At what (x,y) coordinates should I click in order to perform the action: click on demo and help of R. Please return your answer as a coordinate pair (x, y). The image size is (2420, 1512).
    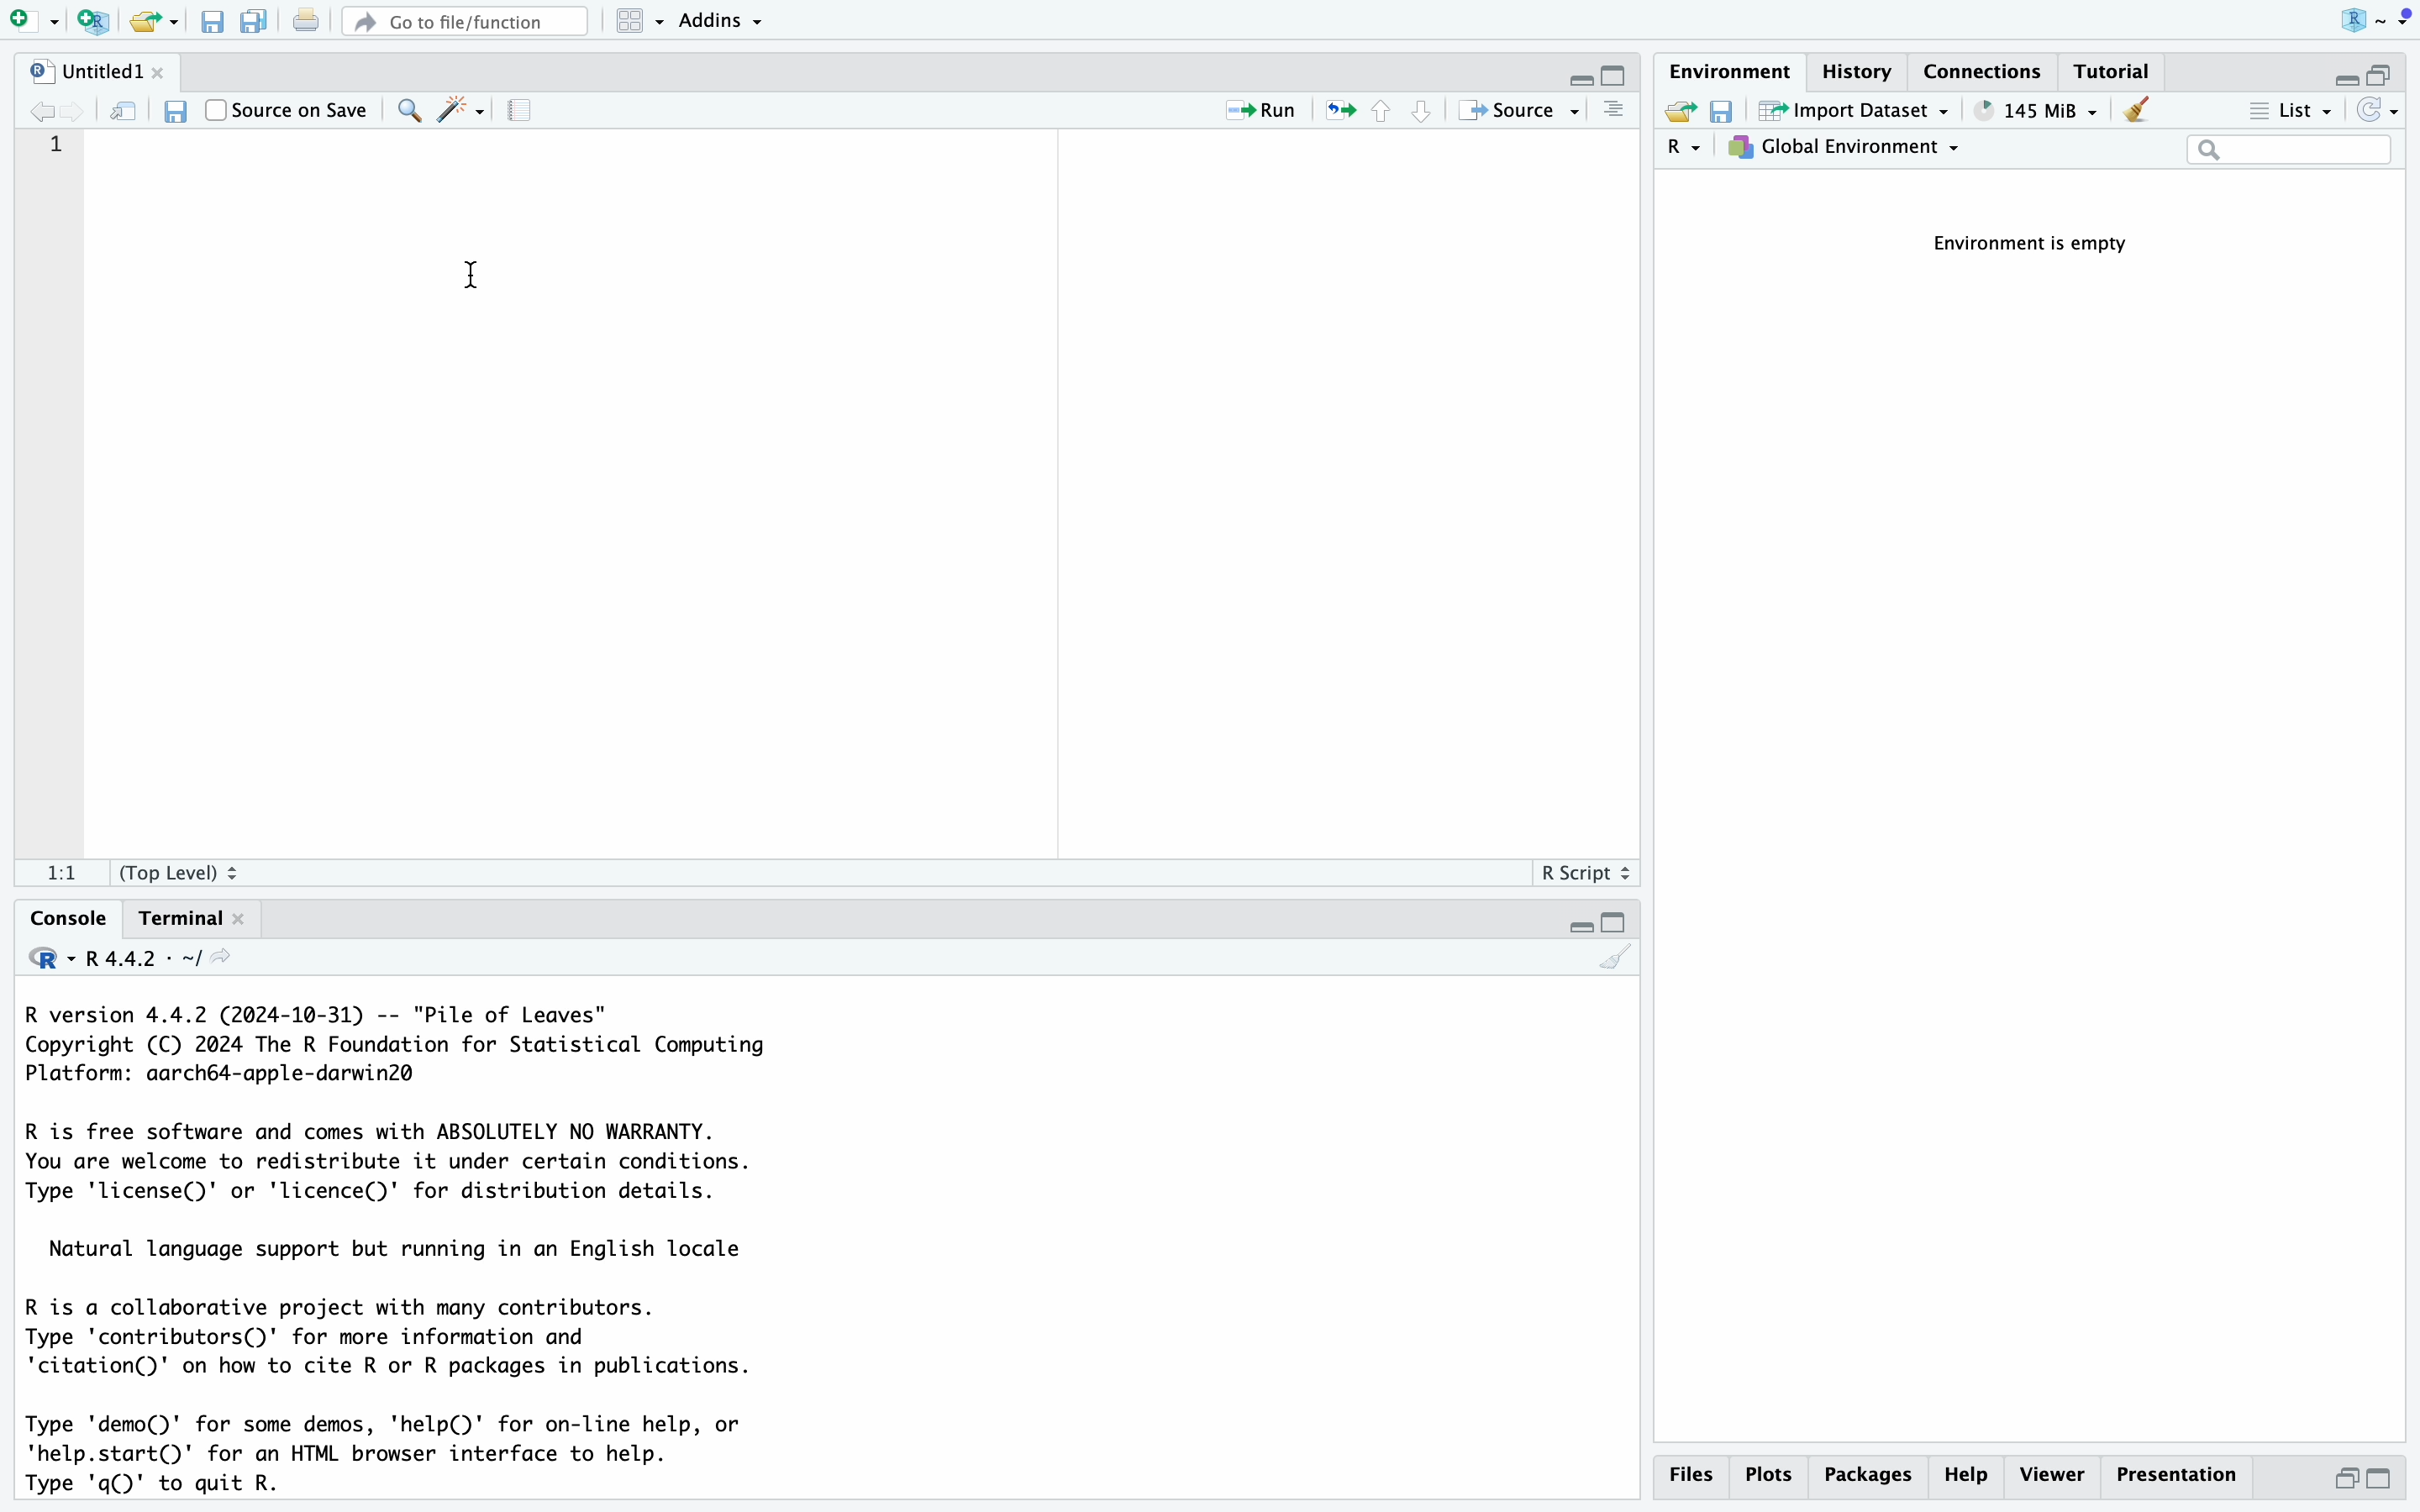
    Looking at the image, I should click on (389, 1457).